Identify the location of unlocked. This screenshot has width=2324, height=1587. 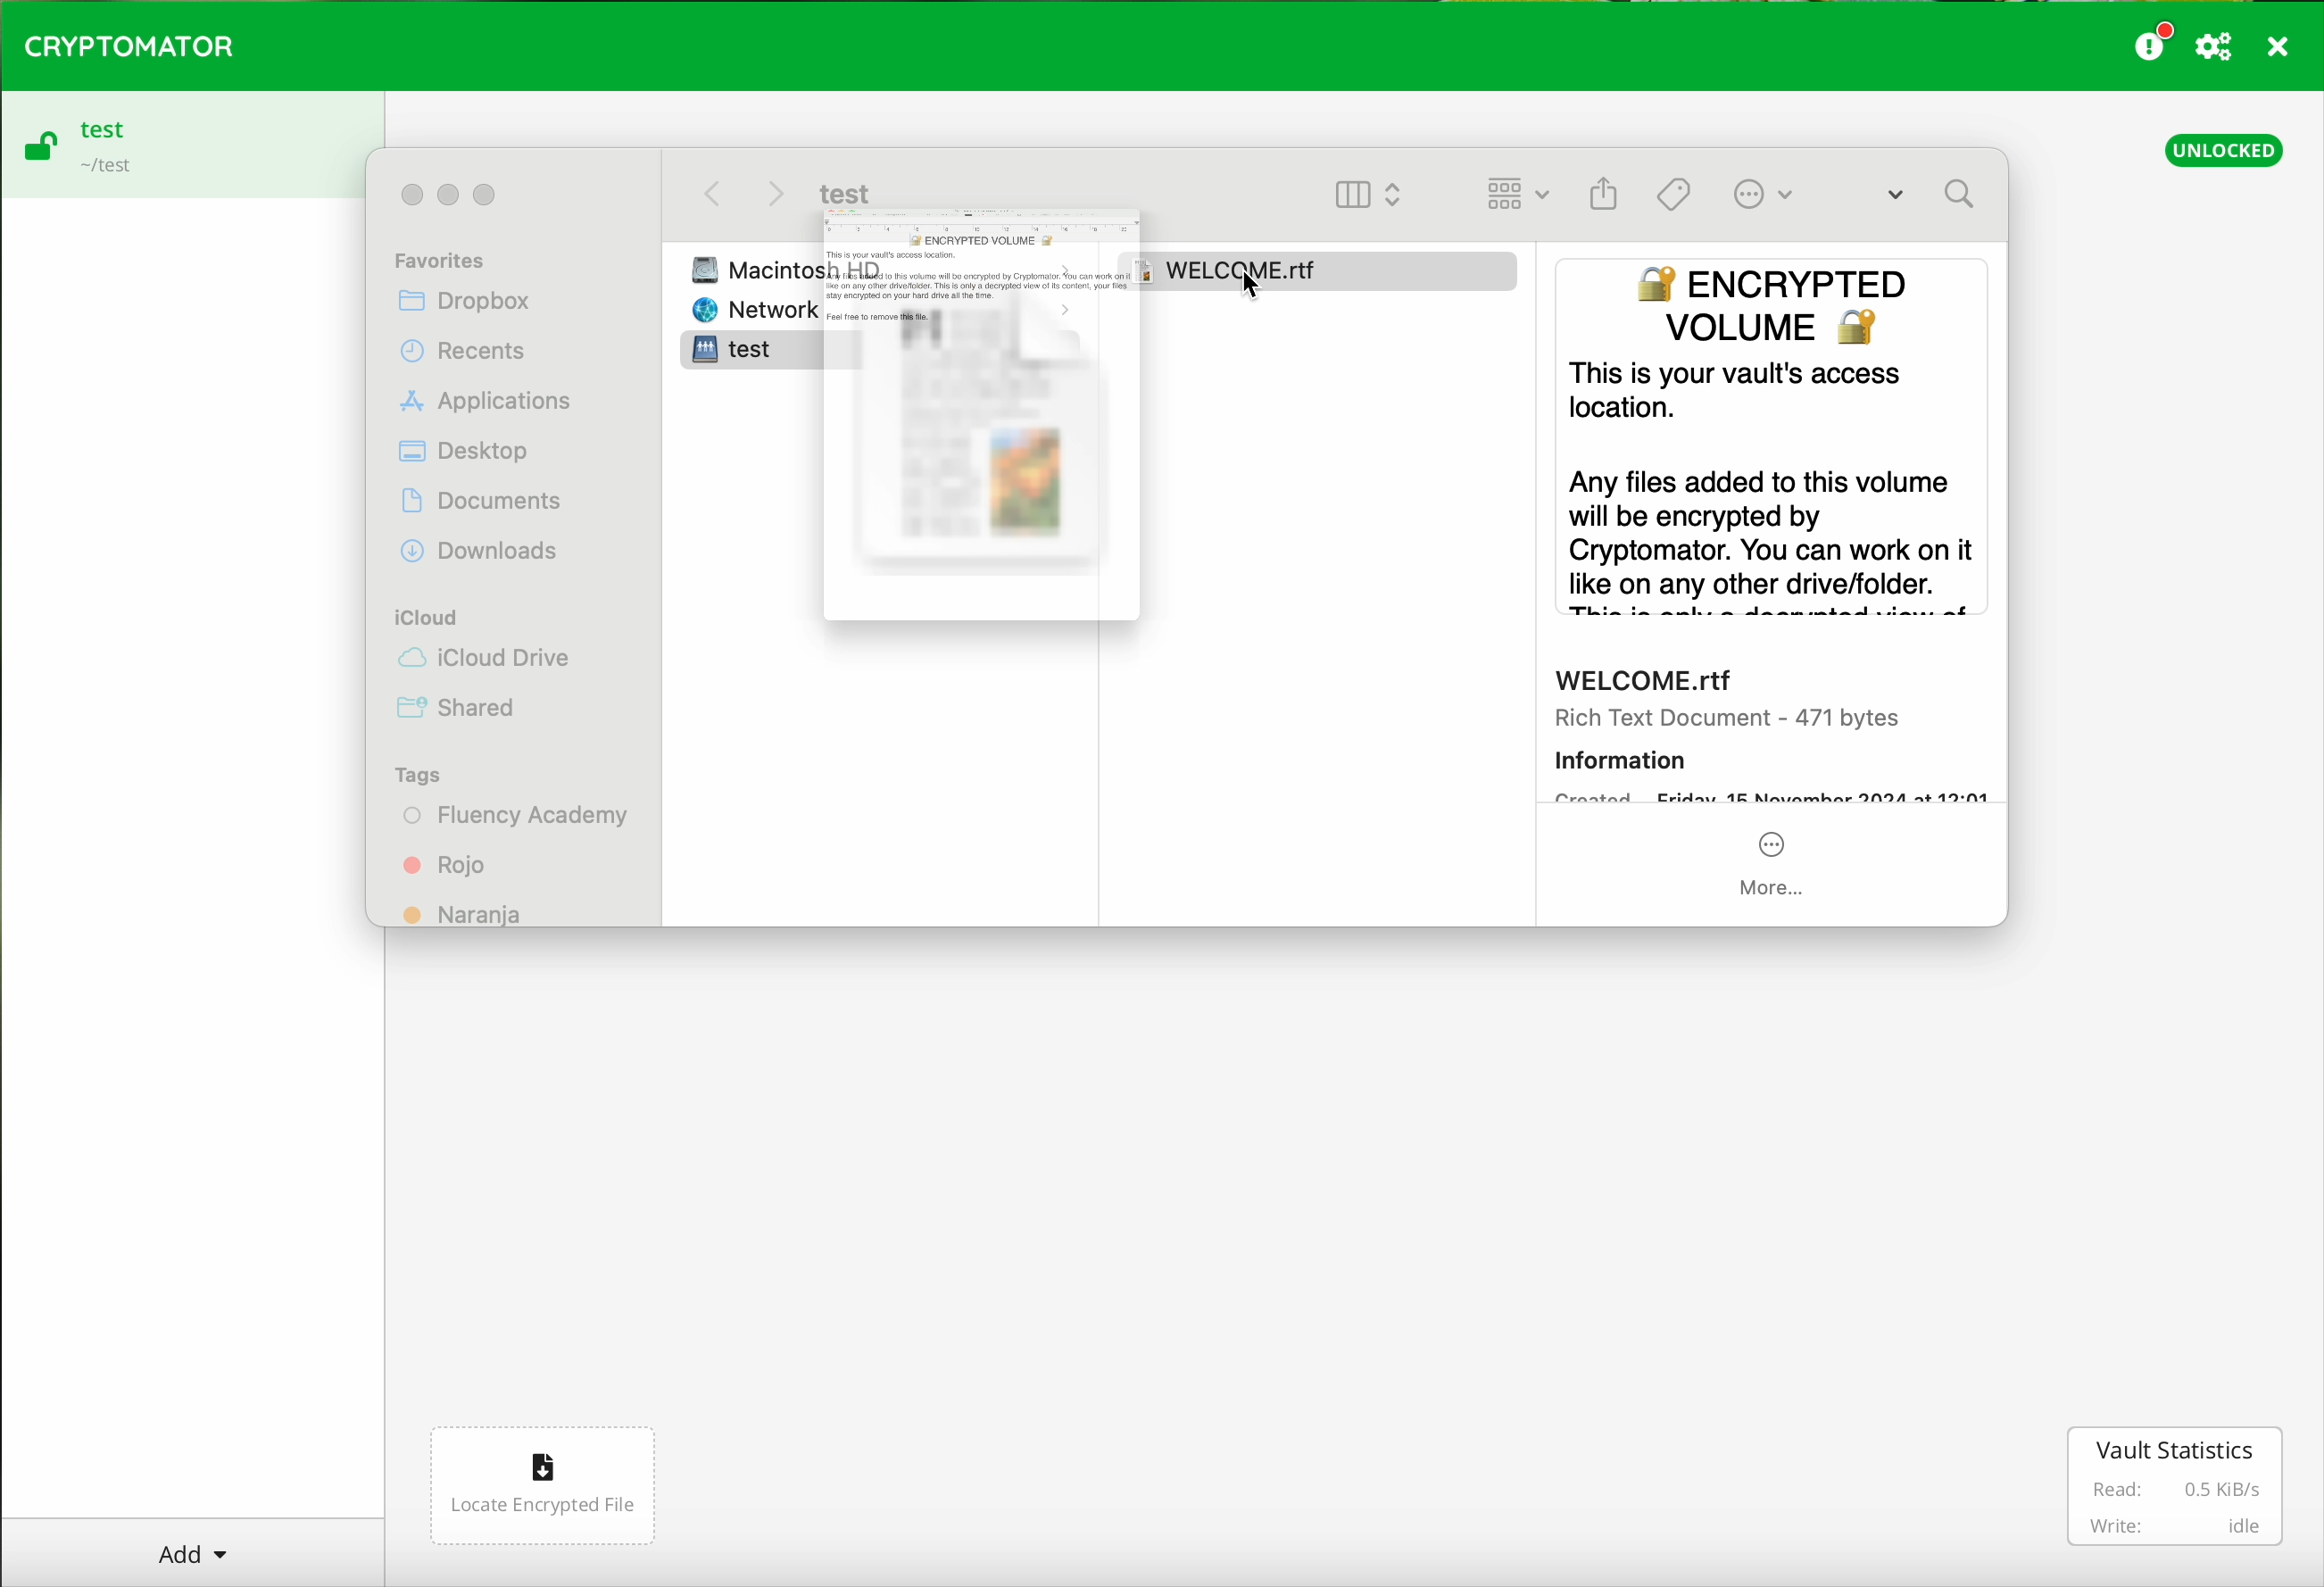
(2225, 149).